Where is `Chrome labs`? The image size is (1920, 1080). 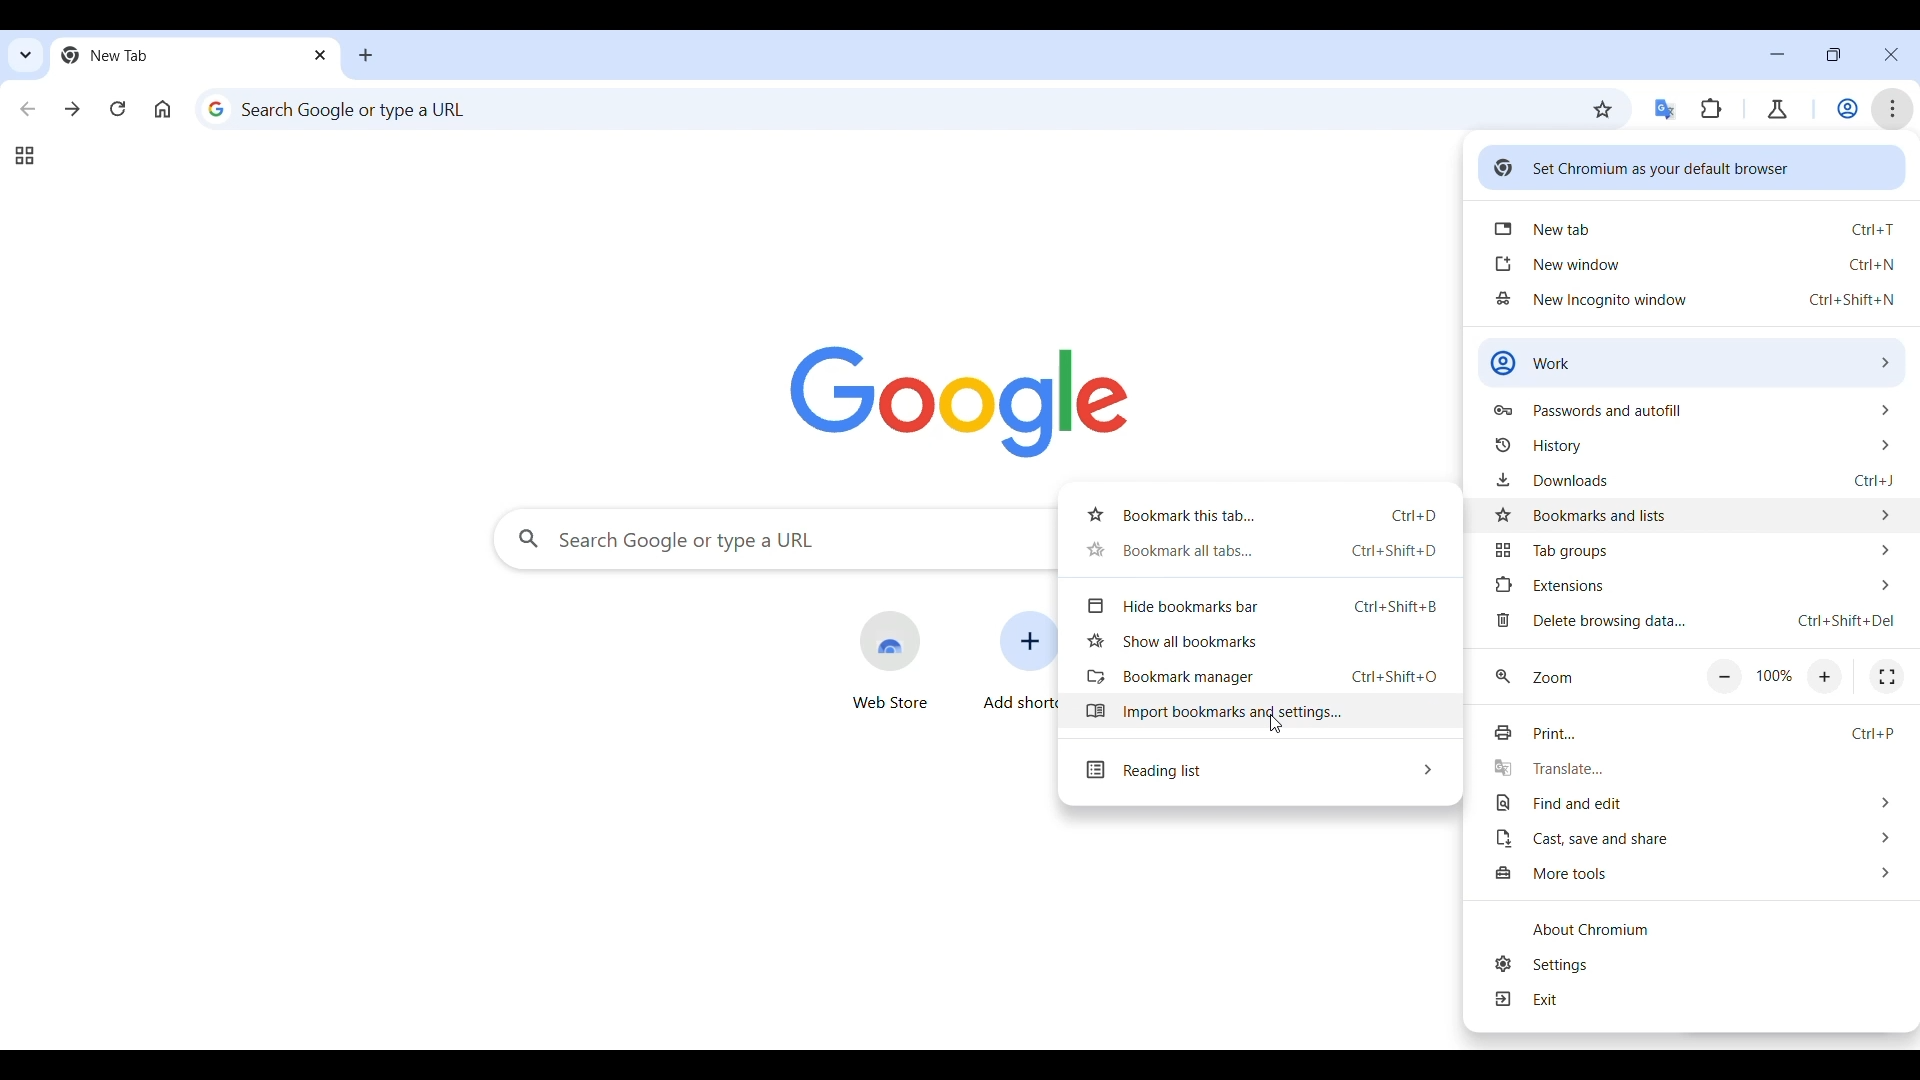
Chrome labs is located at coordinates (1777, 109).